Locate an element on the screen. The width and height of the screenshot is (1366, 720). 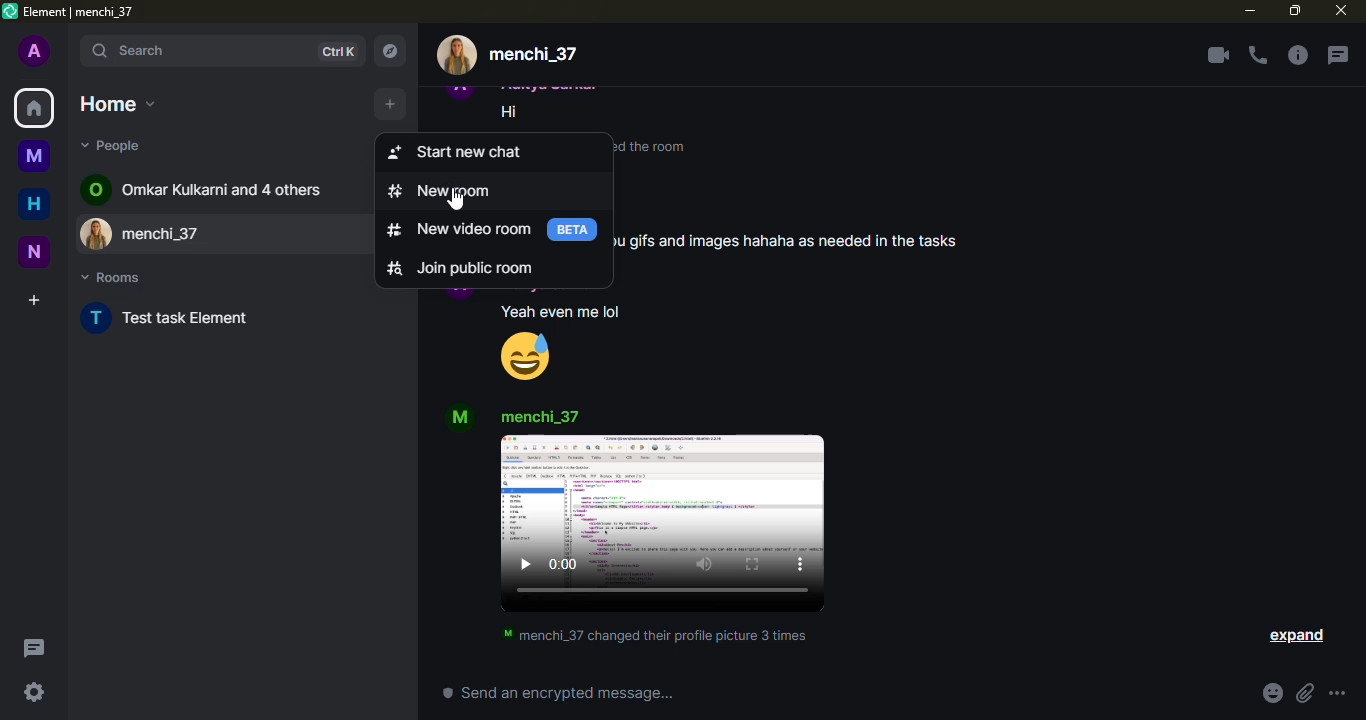
close is located at coordinates (1341, 10).